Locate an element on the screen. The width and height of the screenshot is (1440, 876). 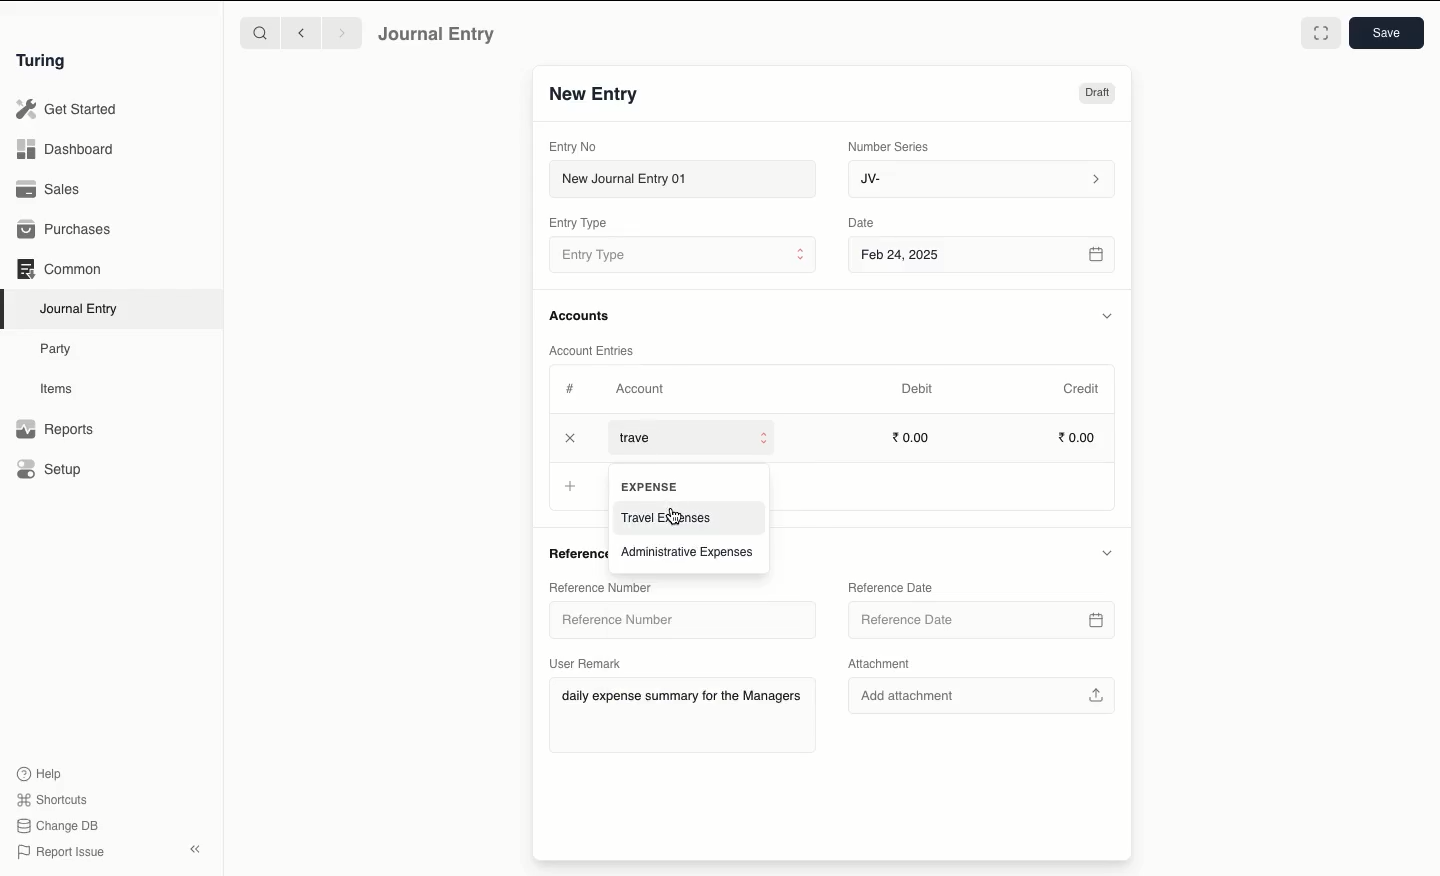
Journal Entry is located at coordinates (80, 310).